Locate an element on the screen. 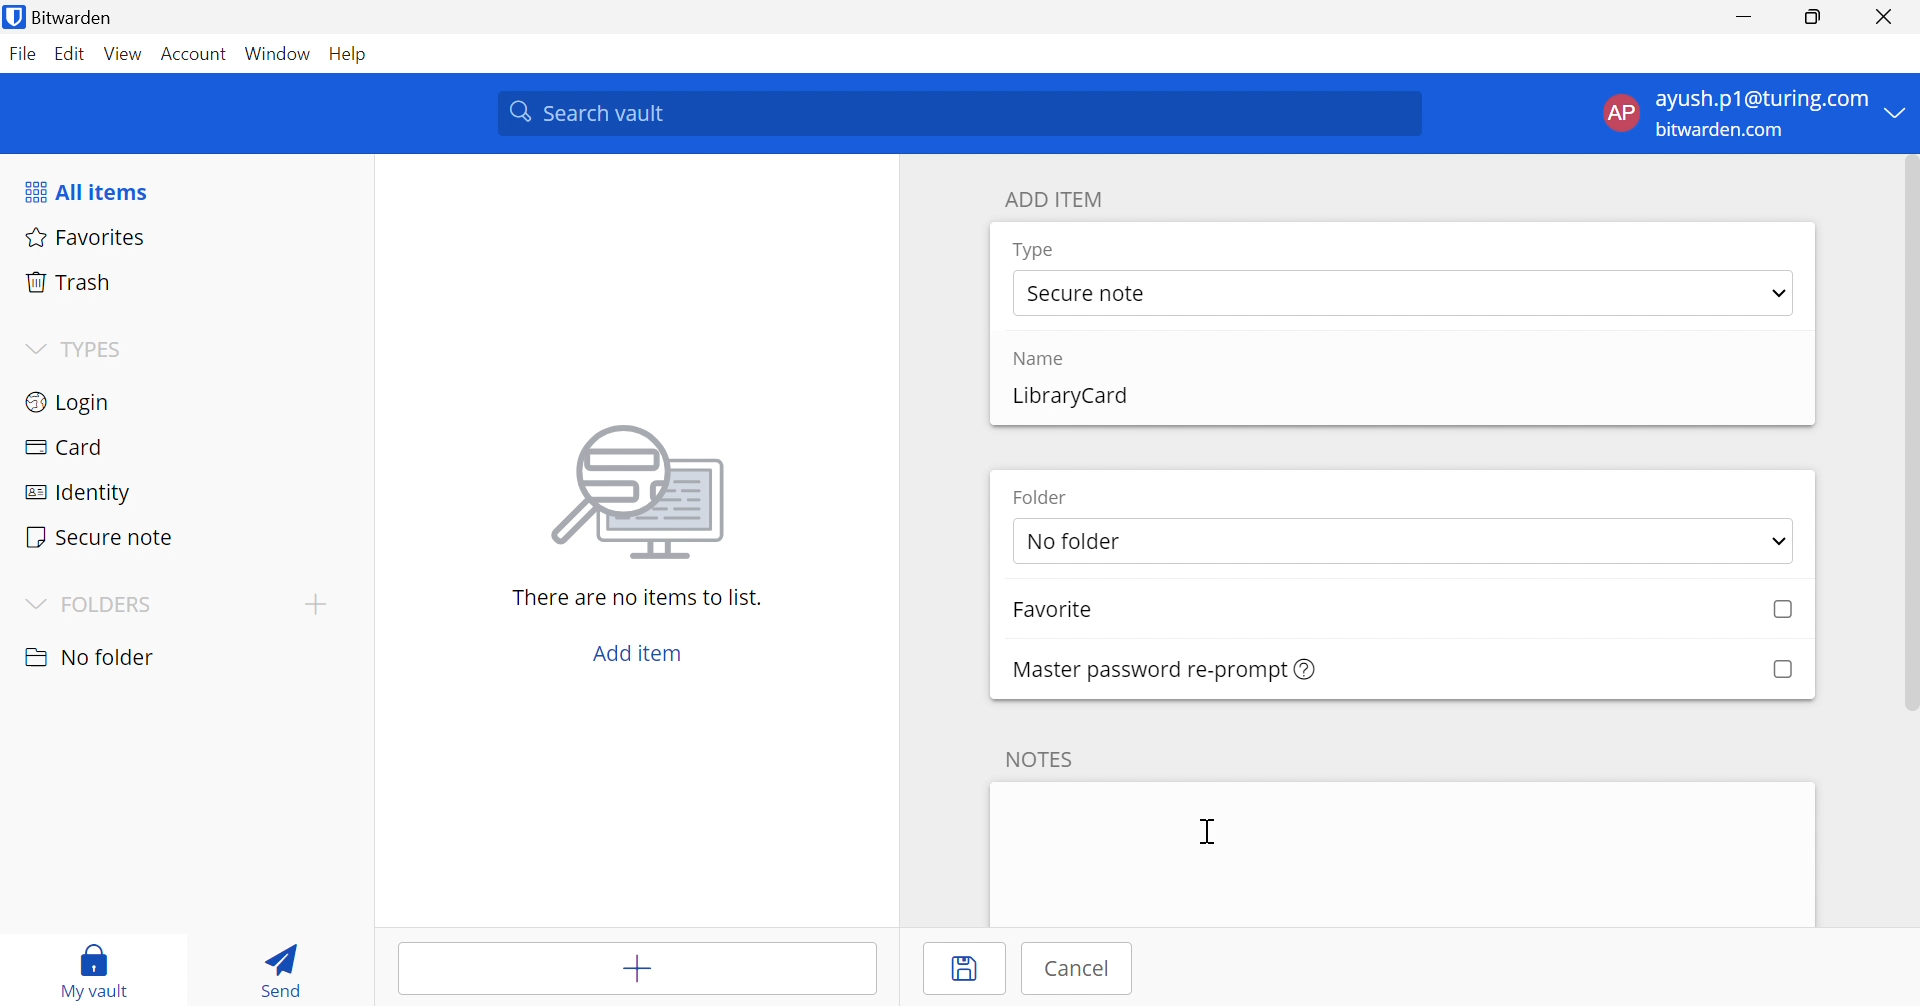 The width and height of the screenshot is (1920, 1006). Add item is located at coordinates (638, 656).